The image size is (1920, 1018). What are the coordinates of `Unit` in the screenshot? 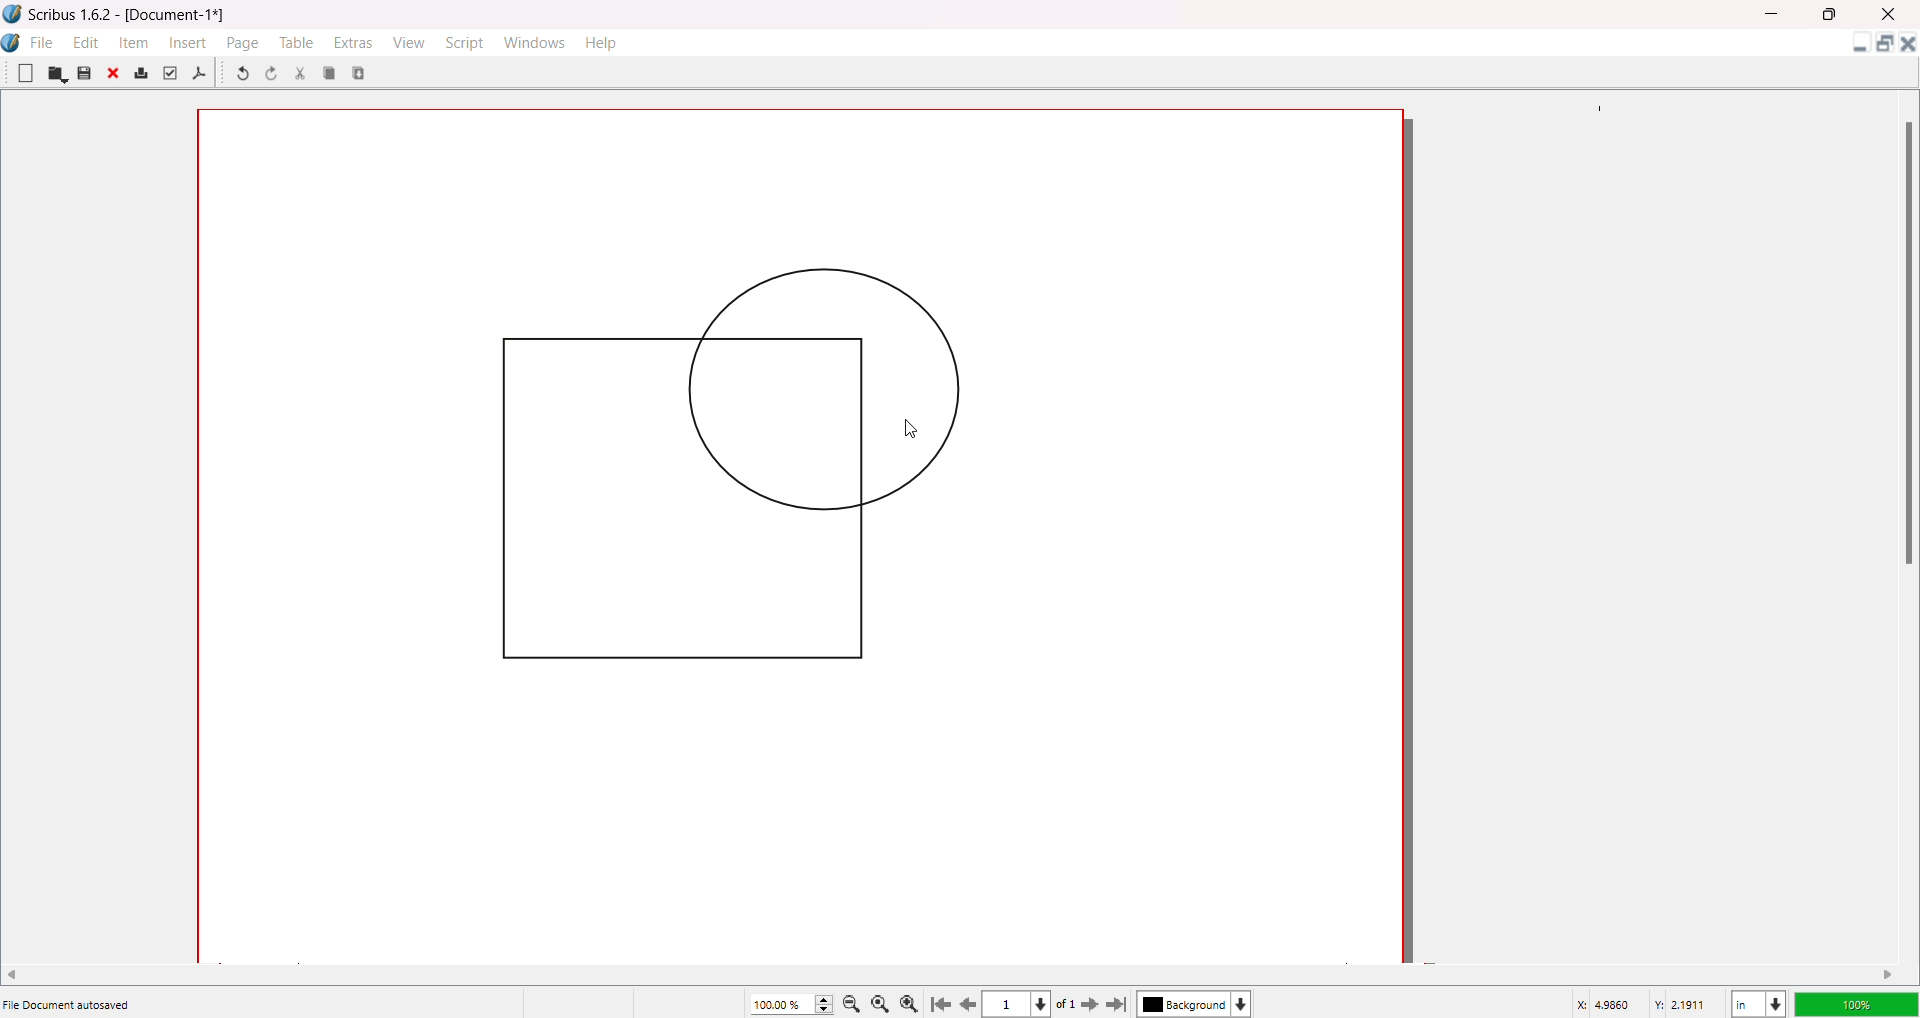 It's located at (1757, 1001).